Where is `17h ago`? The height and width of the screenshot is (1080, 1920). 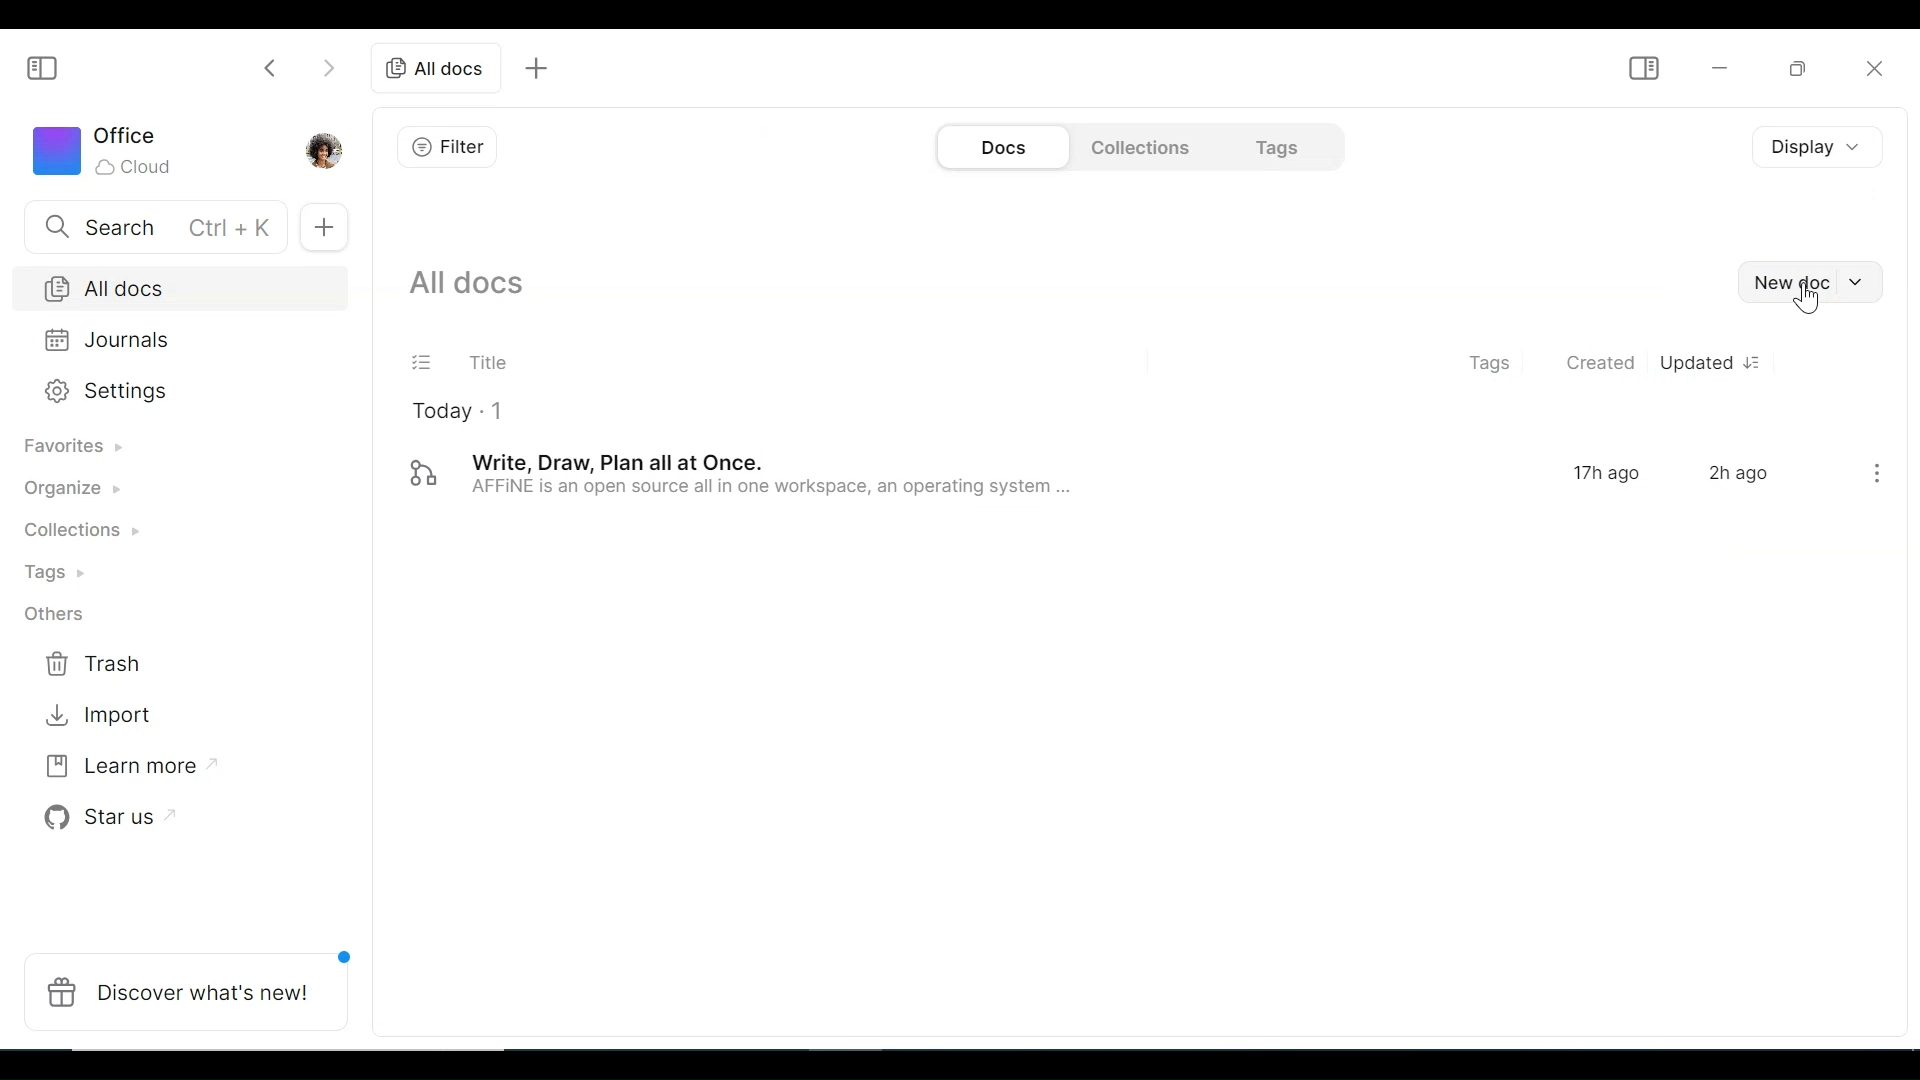
17h ago is located at coordinates (1611, 475).